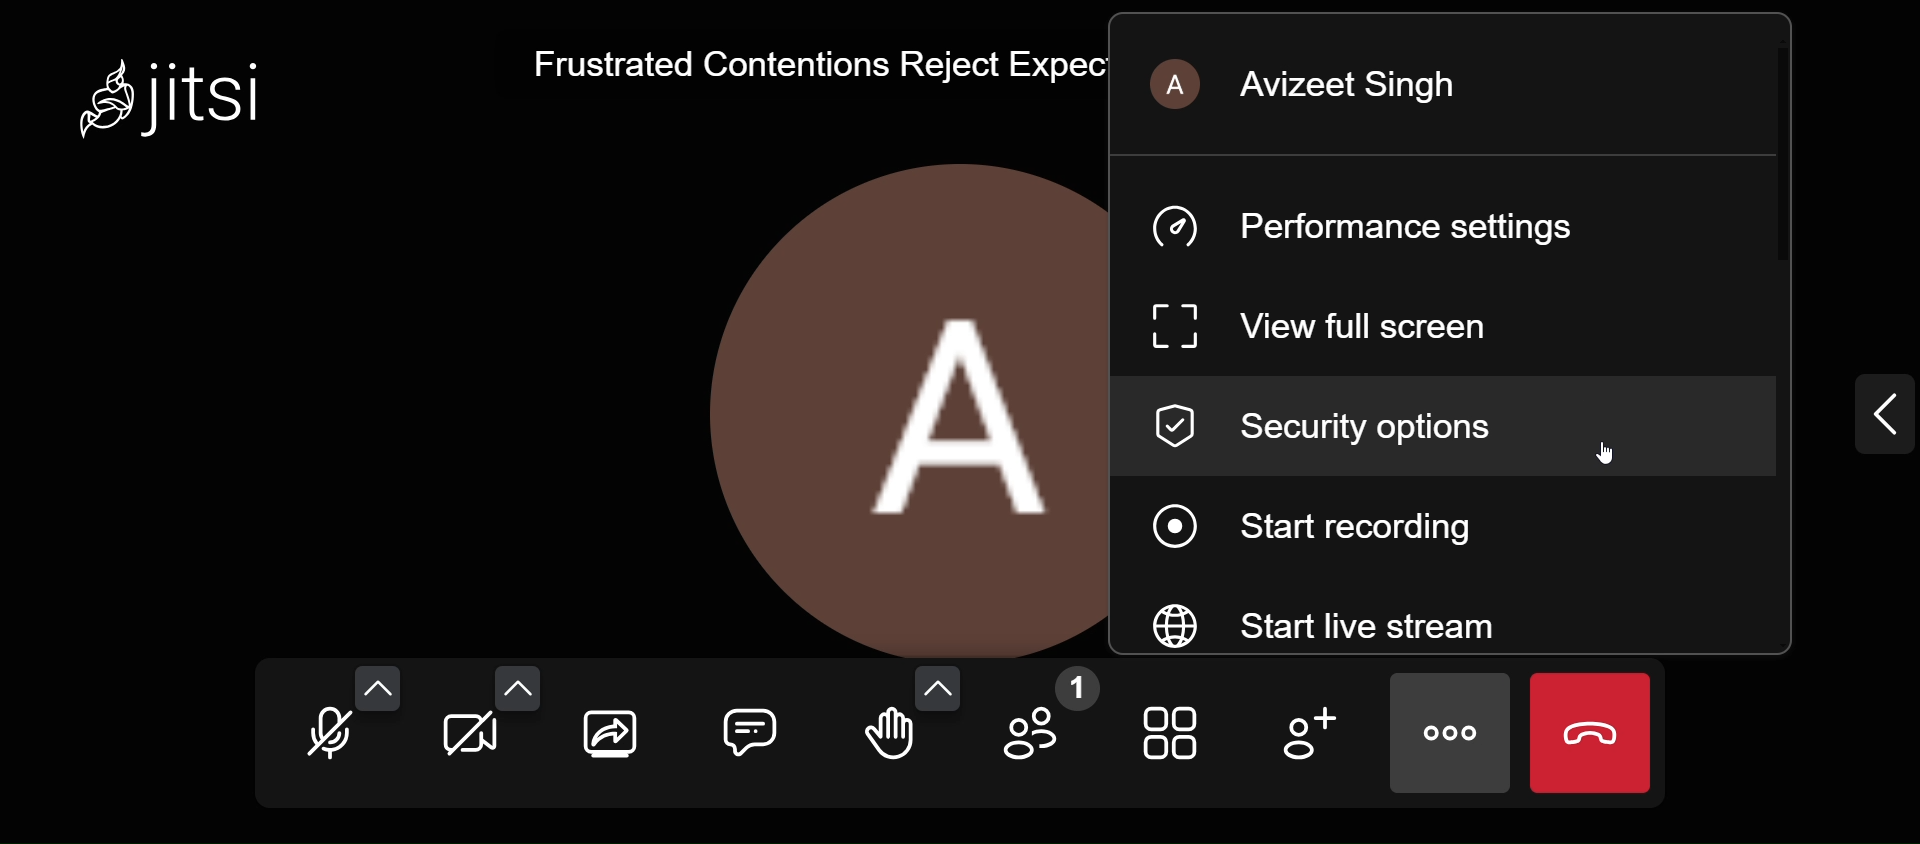  I want to click on display picture, so click(904, 403).